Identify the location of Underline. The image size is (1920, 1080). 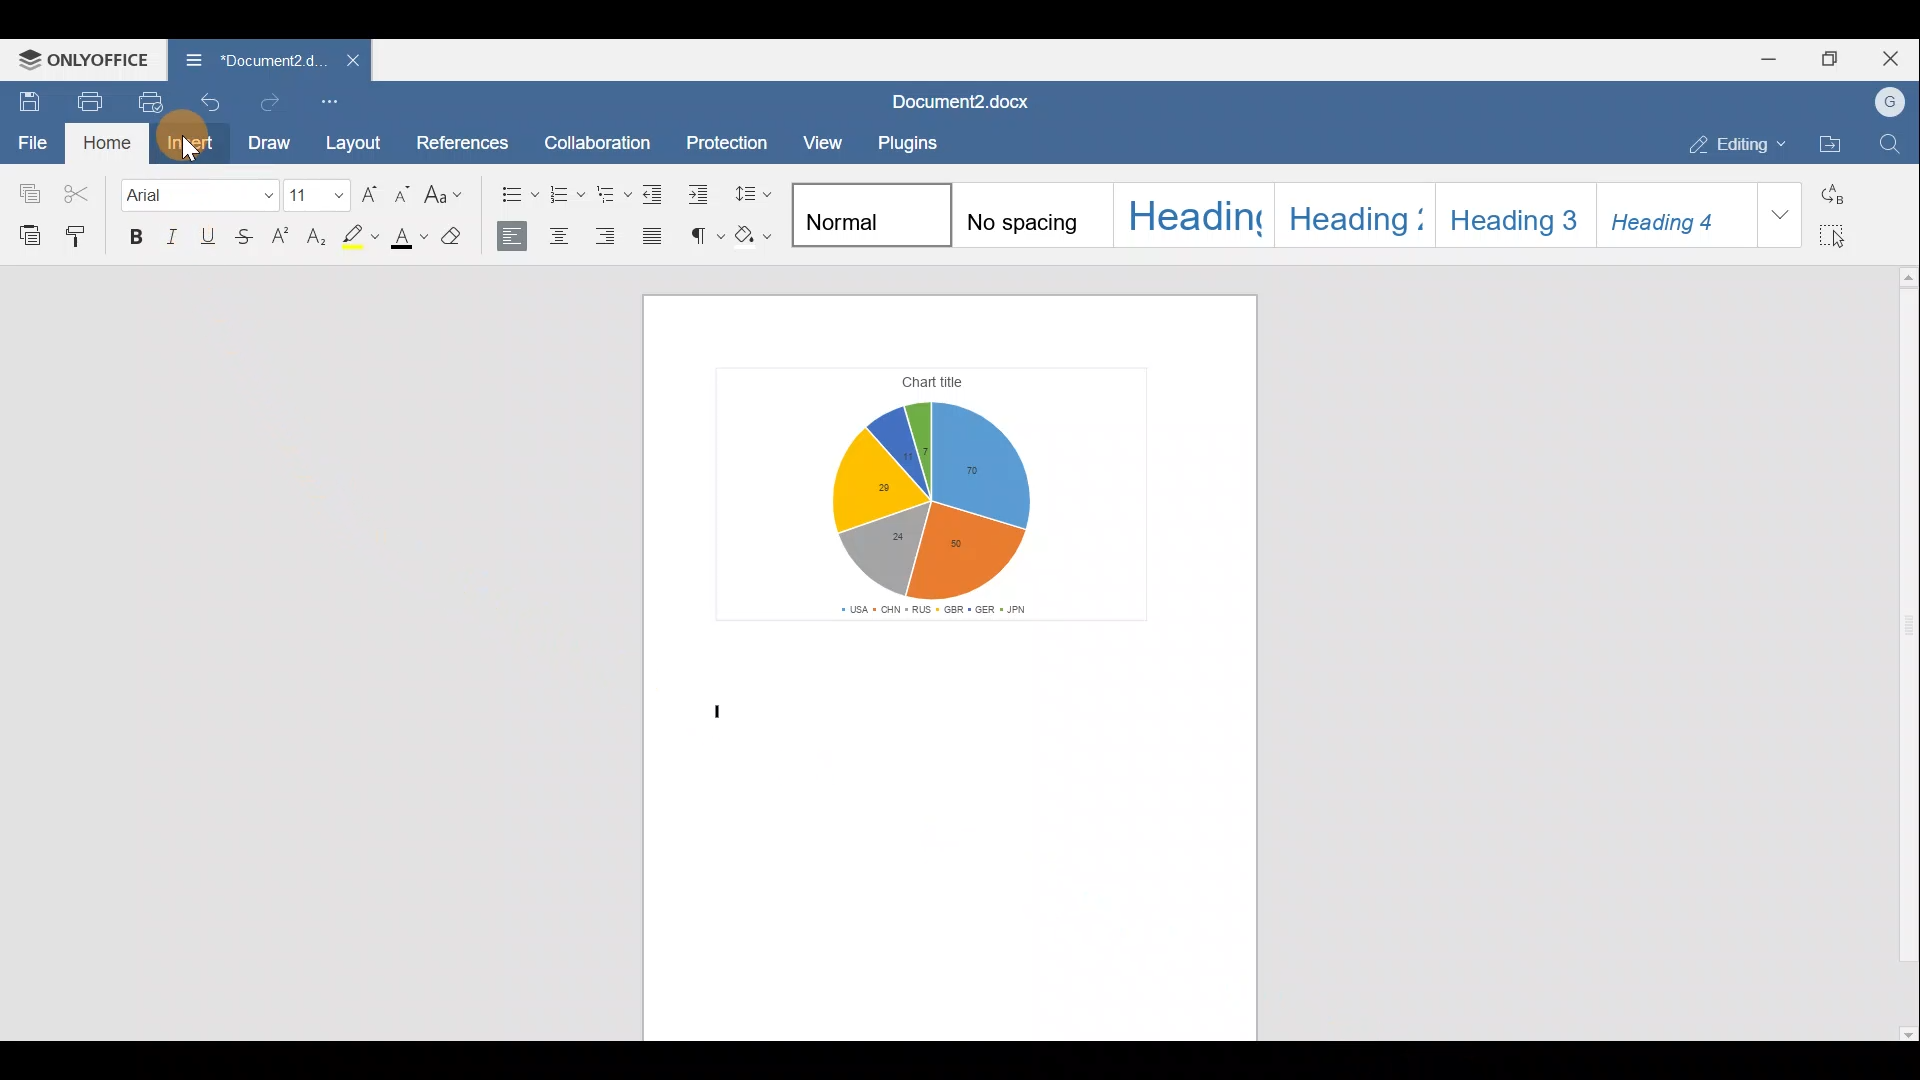
(216, 232).